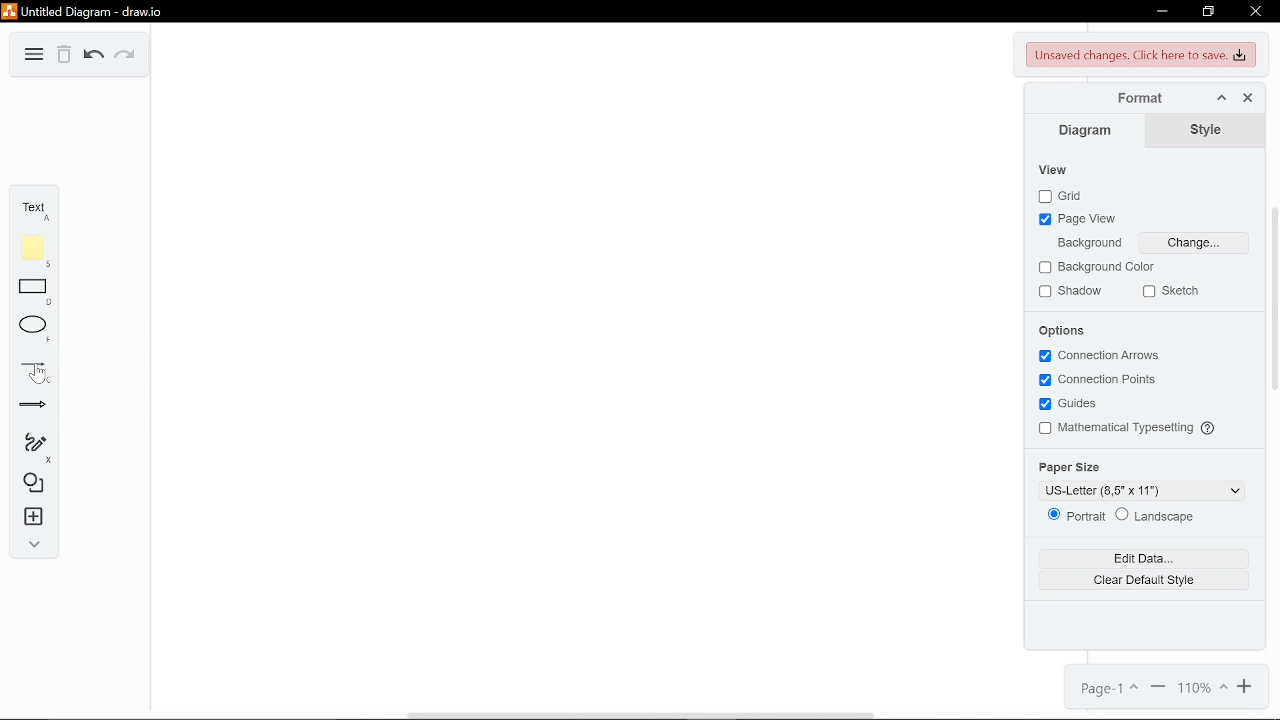  Describe the element at coordinates (1081, 221) in the screenshot. I see `Page view` at that location.